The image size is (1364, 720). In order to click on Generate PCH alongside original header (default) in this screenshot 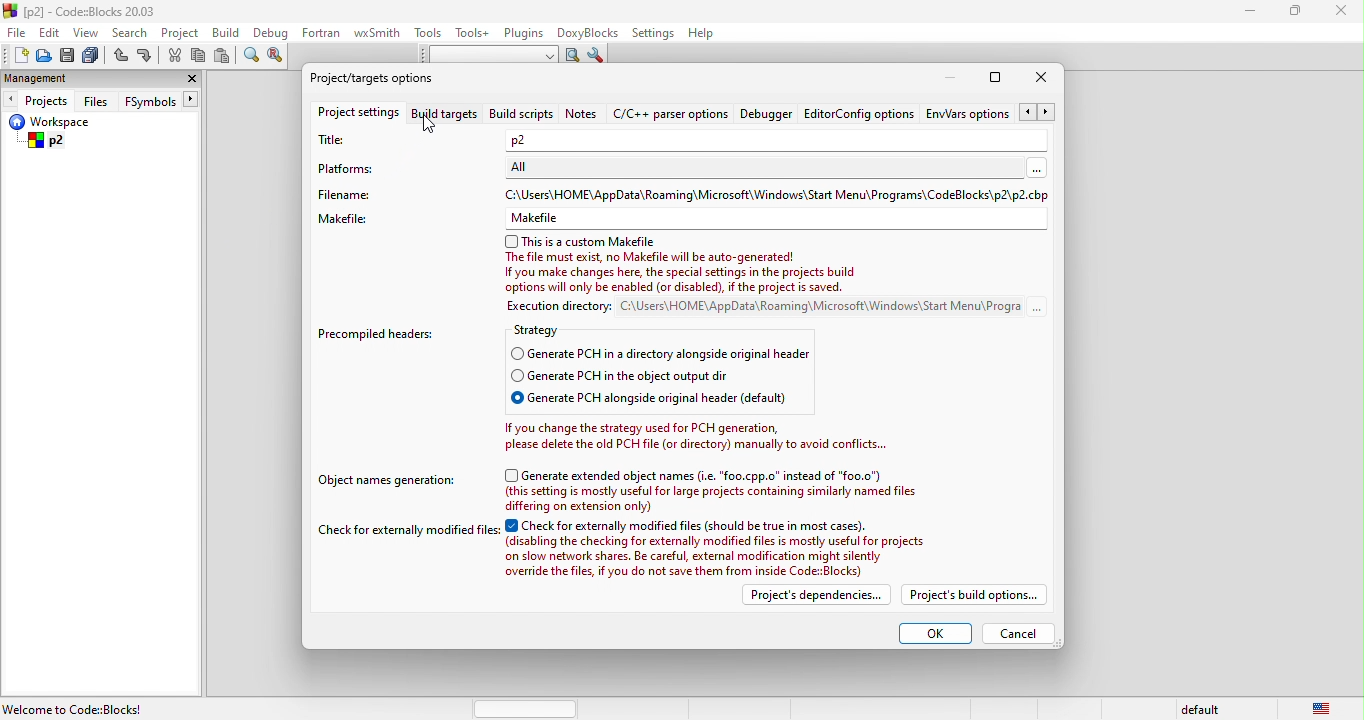, I will do `click(670, 400)`.